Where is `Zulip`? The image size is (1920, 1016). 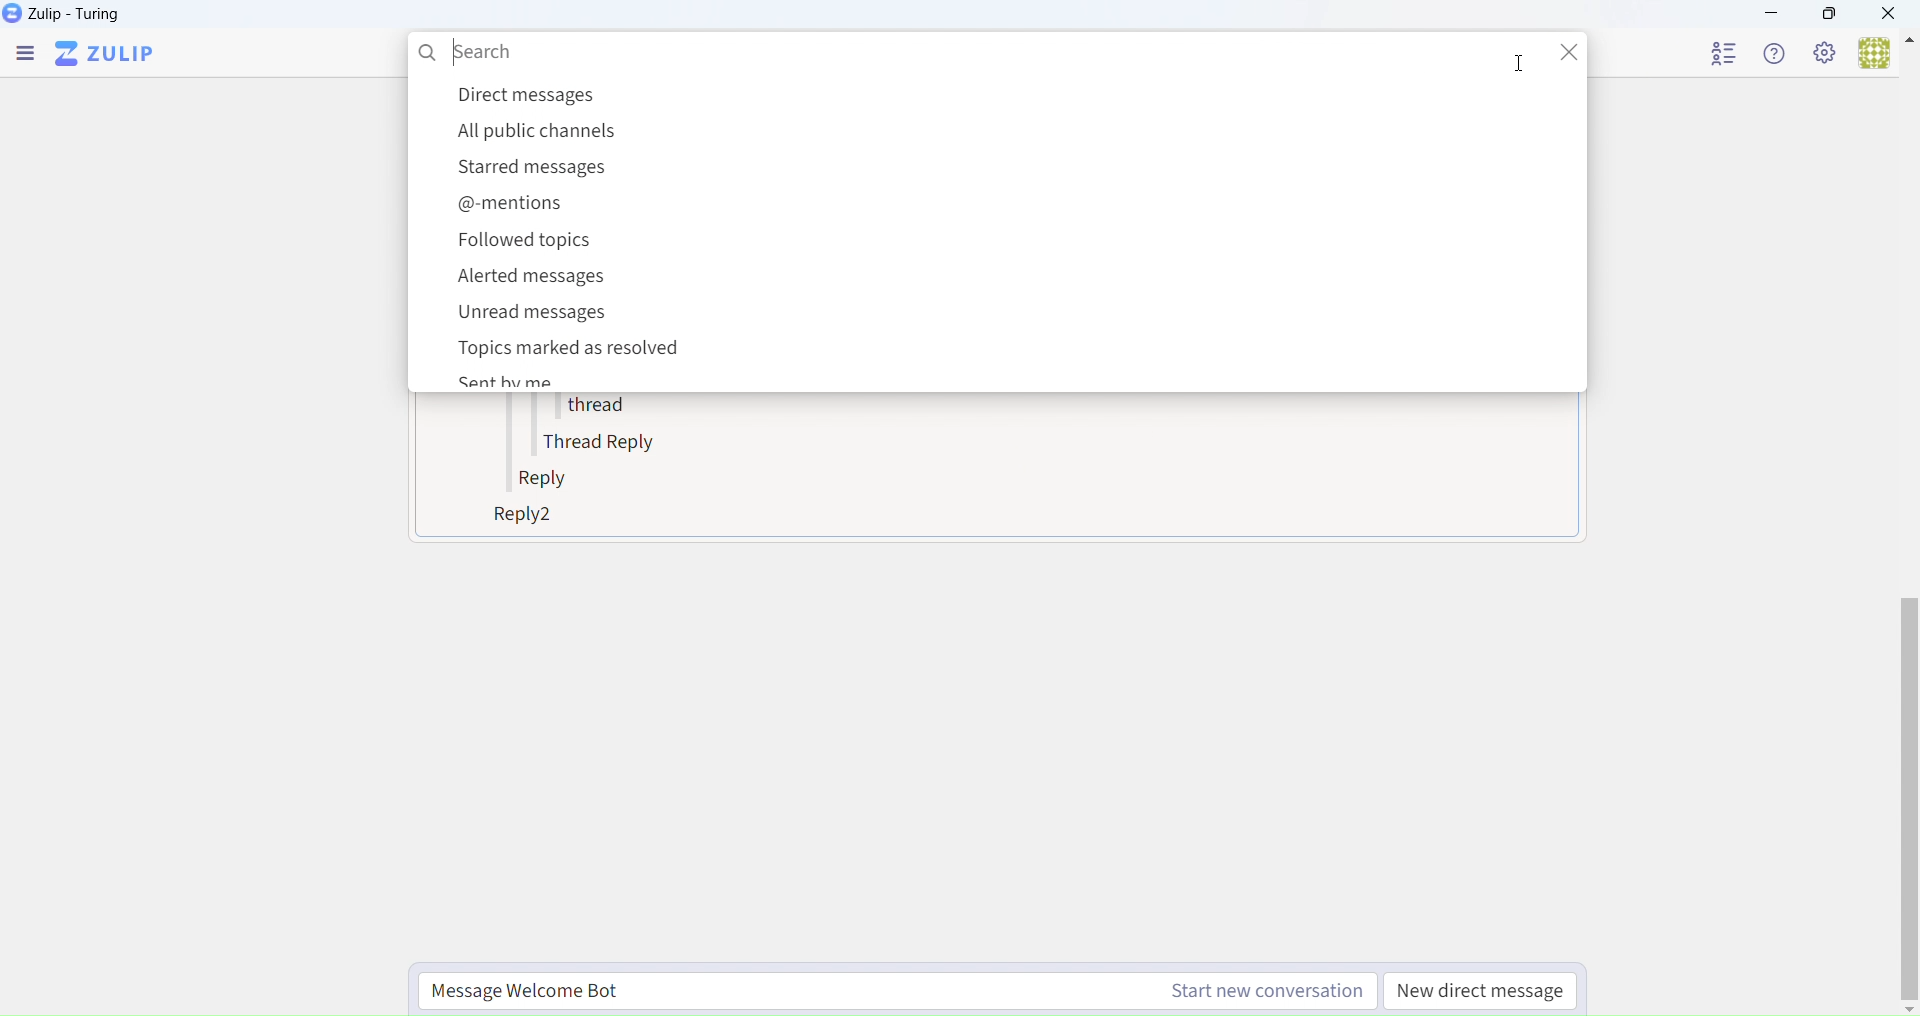 Zulip is located at coordinates (105, 57).